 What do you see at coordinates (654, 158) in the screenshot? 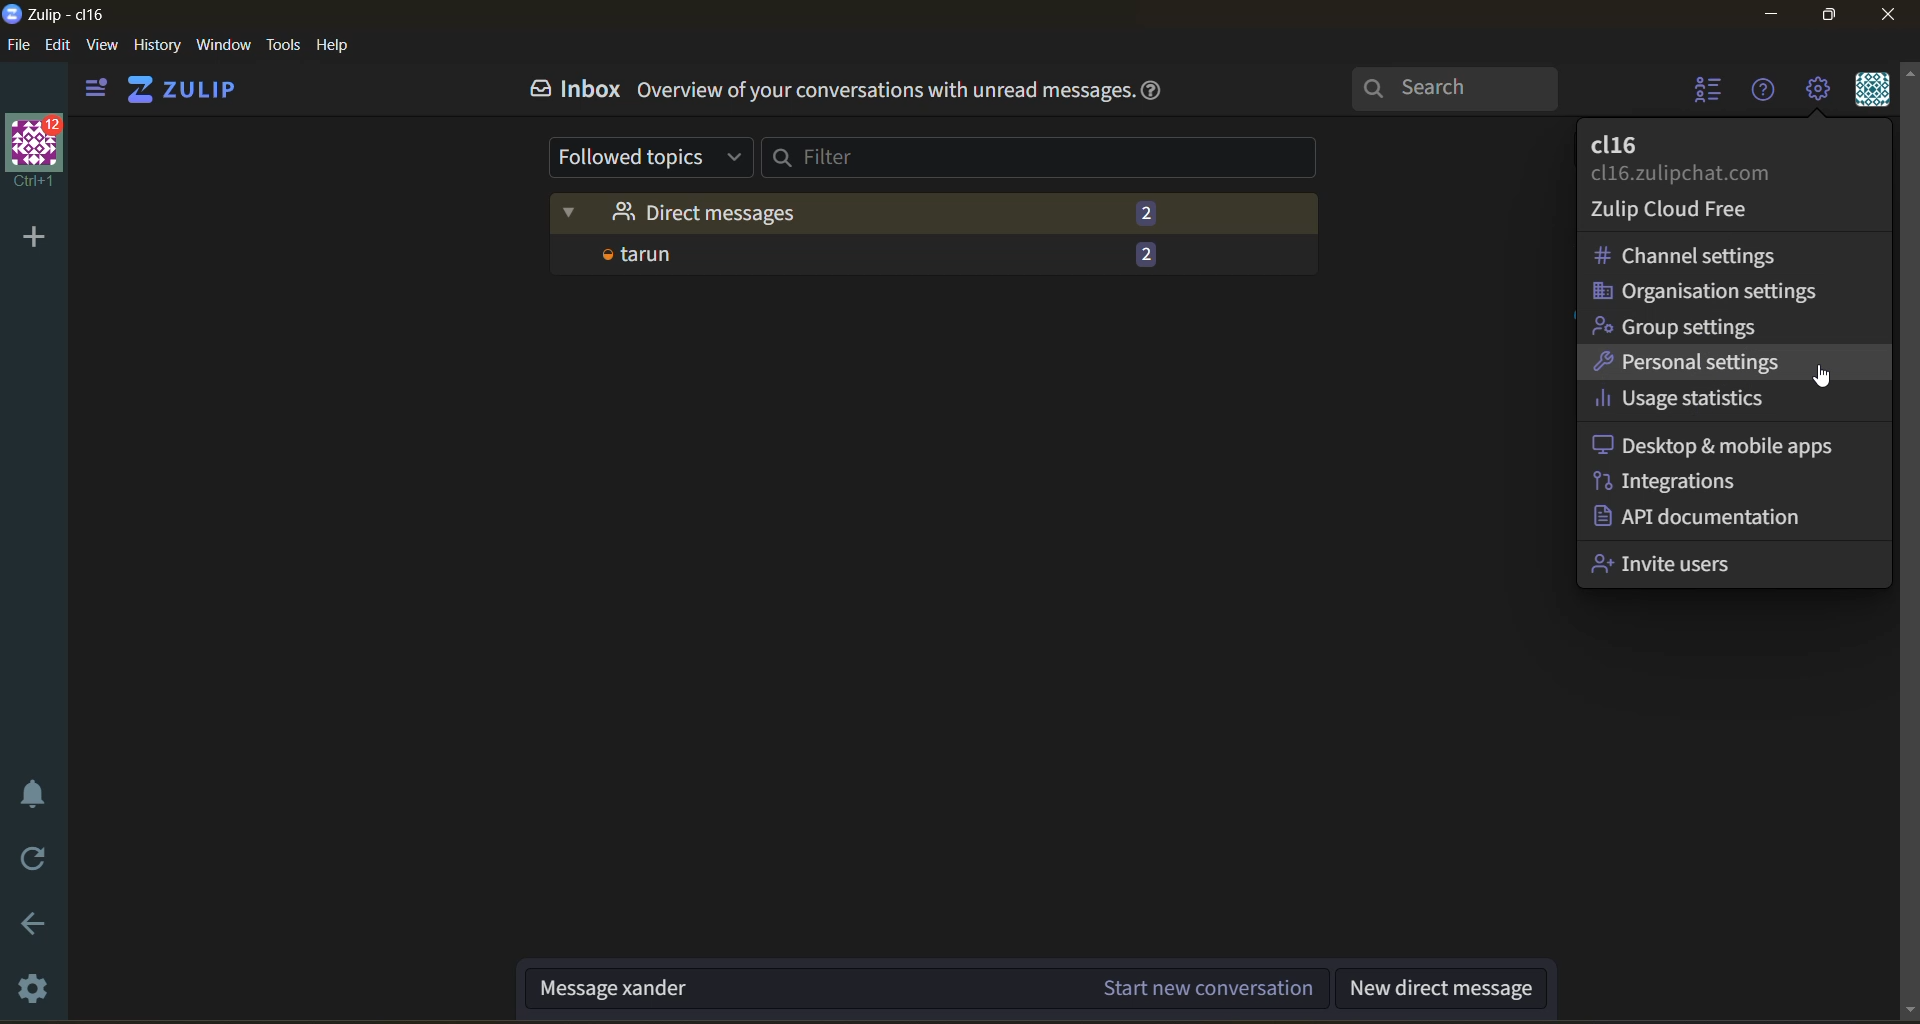
I see `followed topics` at bounding box center [654, 158].